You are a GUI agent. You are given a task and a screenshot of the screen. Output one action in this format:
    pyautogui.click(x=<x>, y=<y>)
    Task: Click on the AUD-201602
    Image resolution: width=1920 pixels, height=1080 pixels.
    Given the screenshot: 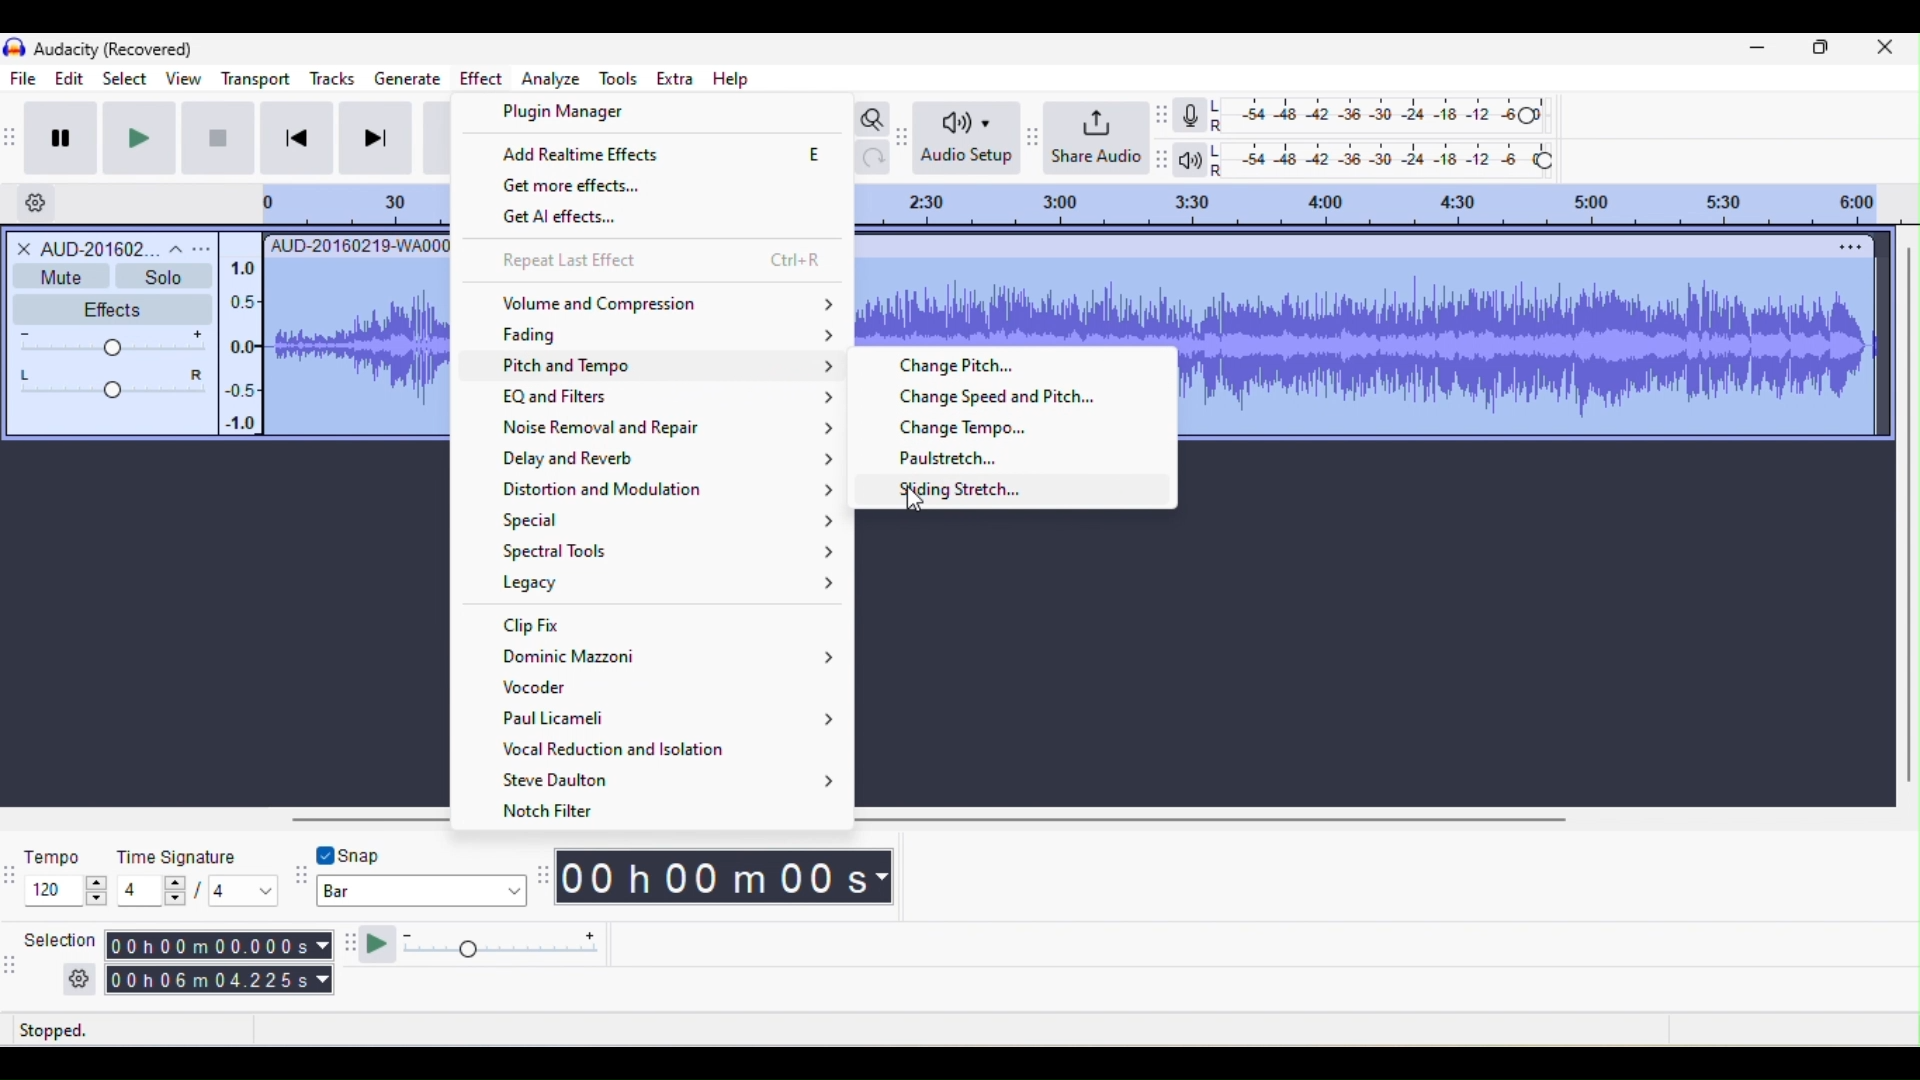 What is the action you would take?
    pyautogui.click(x=112, y=247)
    